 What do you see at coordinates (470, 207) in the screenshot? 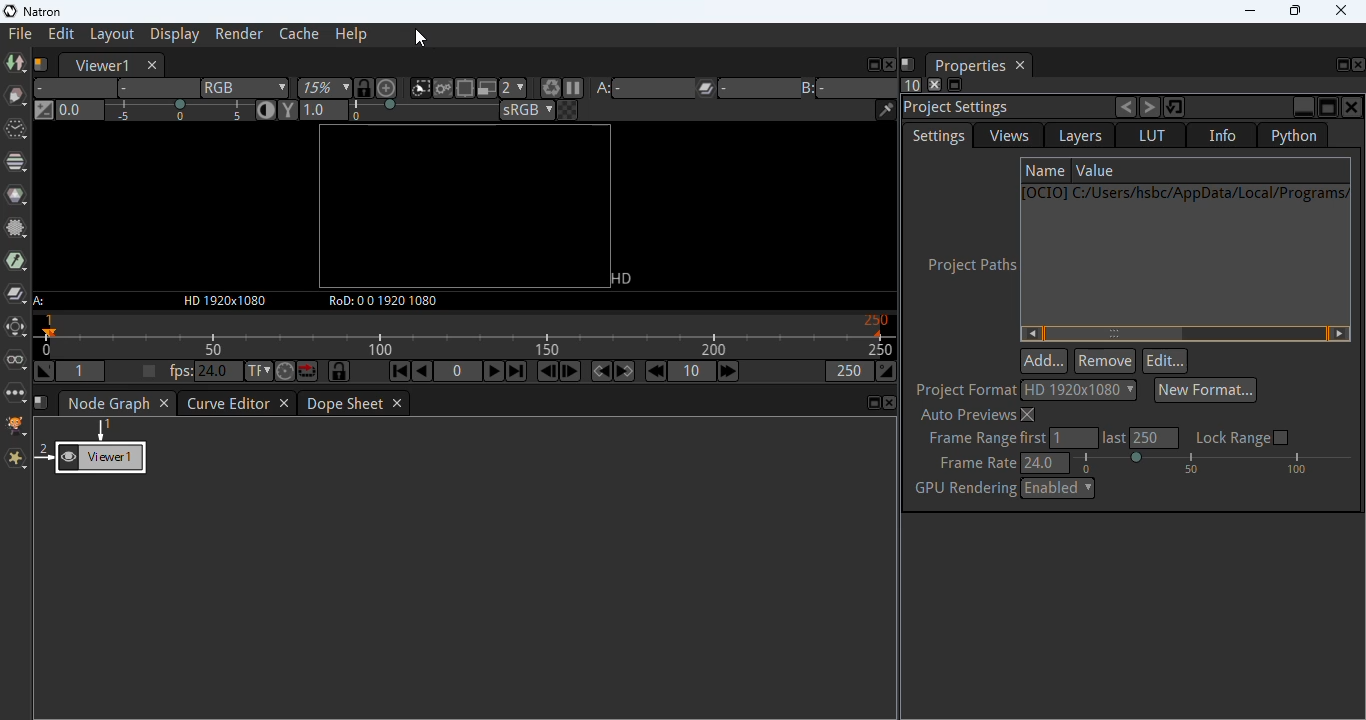
I see `blank composition` at bounding box center [470, 207].